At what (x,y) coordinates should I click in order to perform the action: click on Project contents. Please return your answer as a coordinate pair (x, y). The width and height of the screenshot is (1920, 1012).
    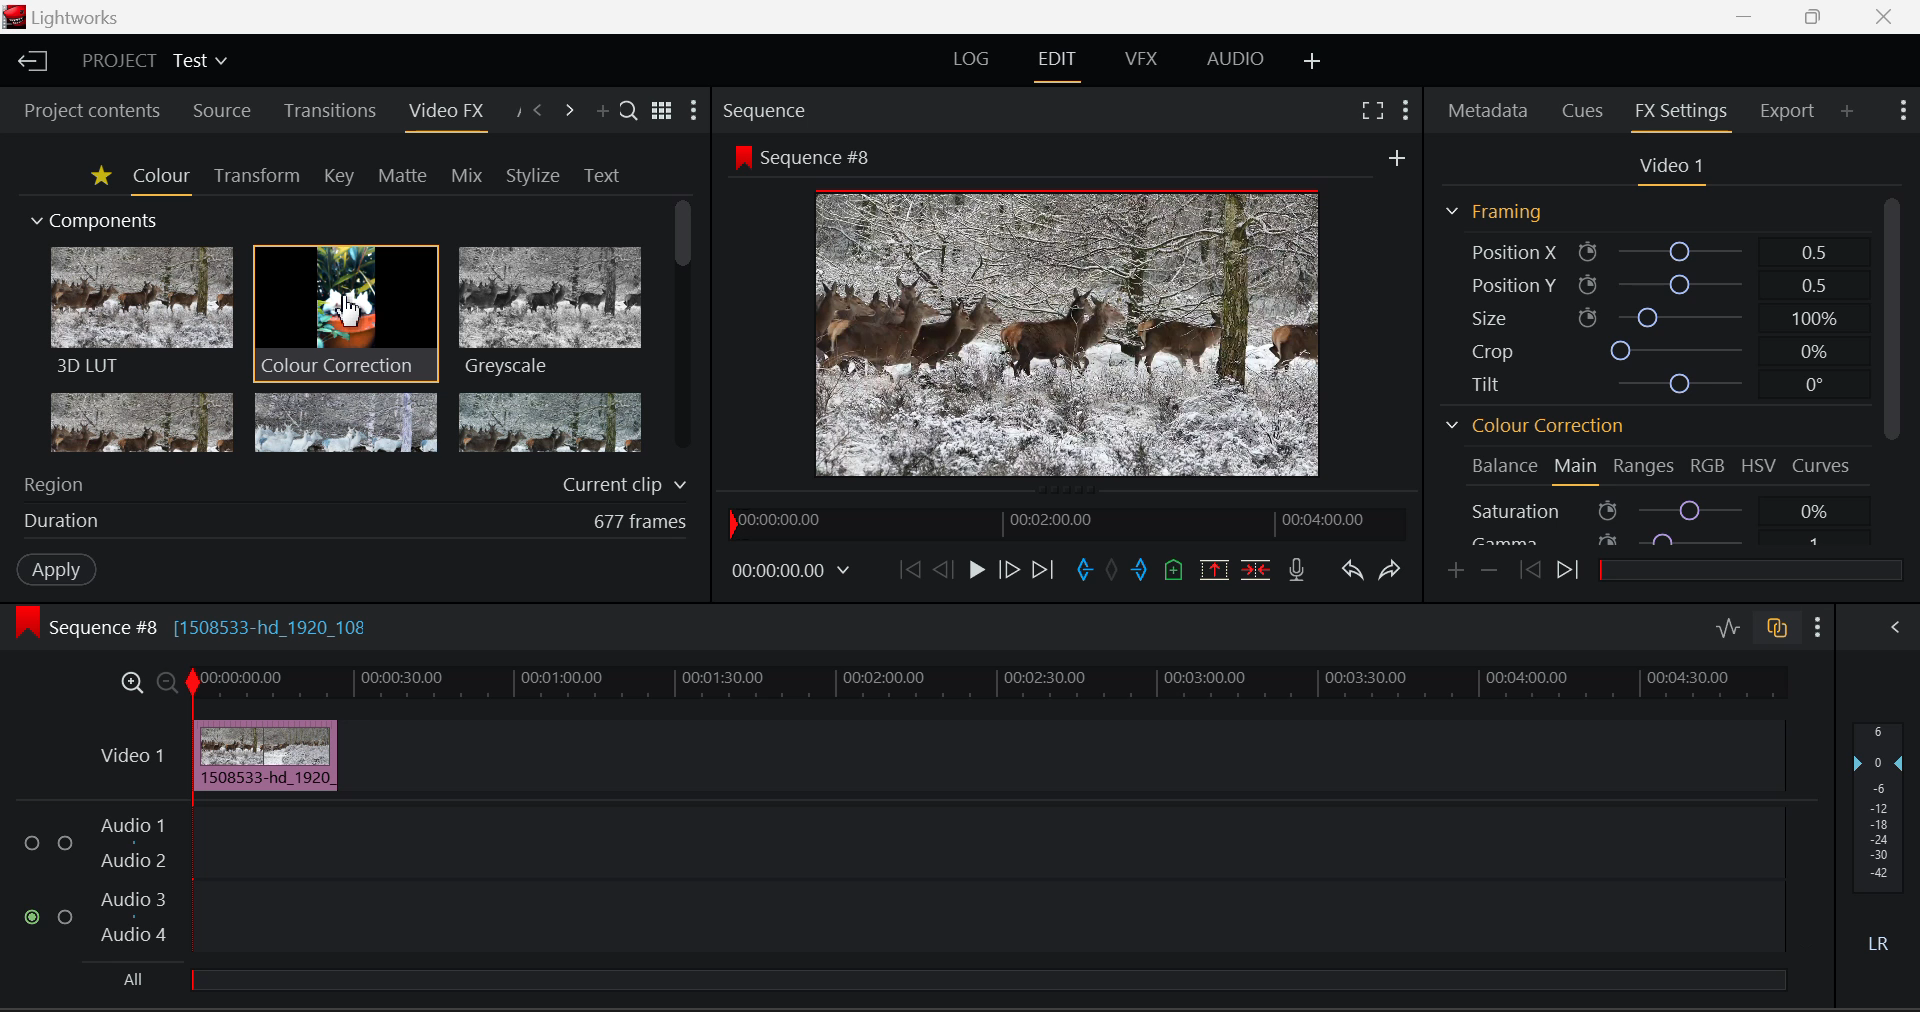
    Looking at the image, I should click on (85, 109).